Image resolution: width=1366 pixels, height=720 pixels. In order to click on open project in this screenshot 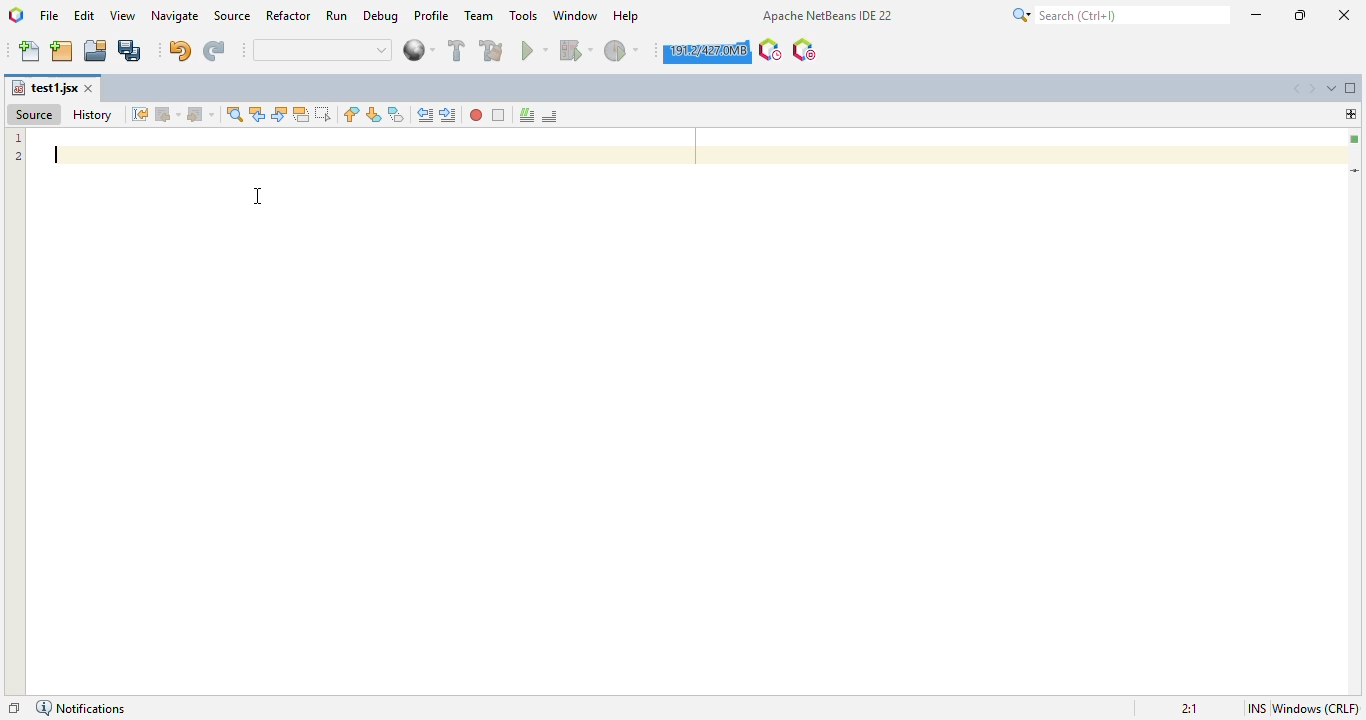, I will do `click(95, 51)`.